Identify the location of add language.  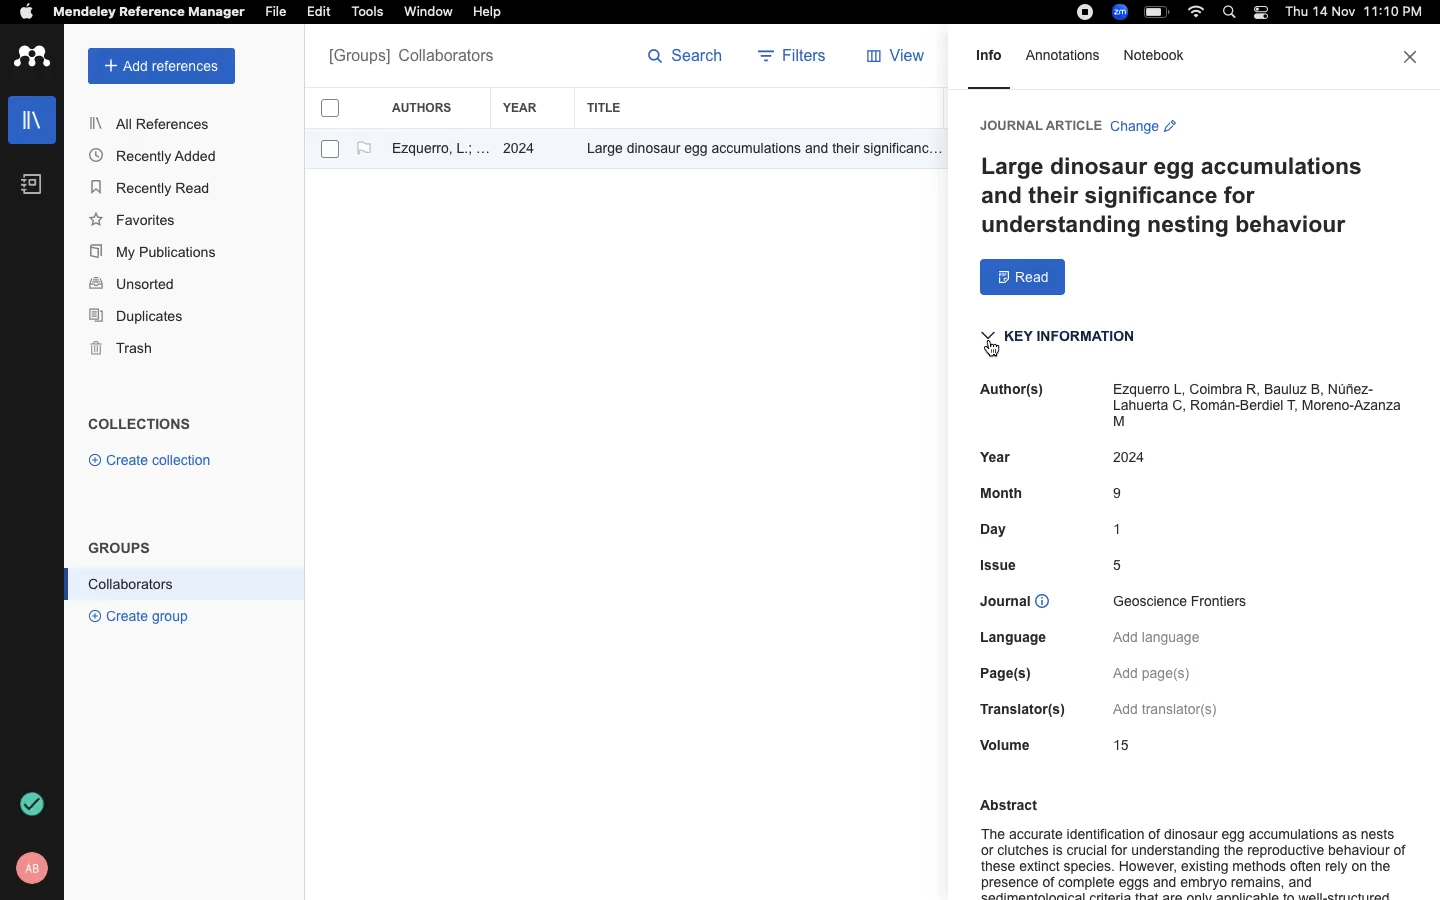
(1161, 639).